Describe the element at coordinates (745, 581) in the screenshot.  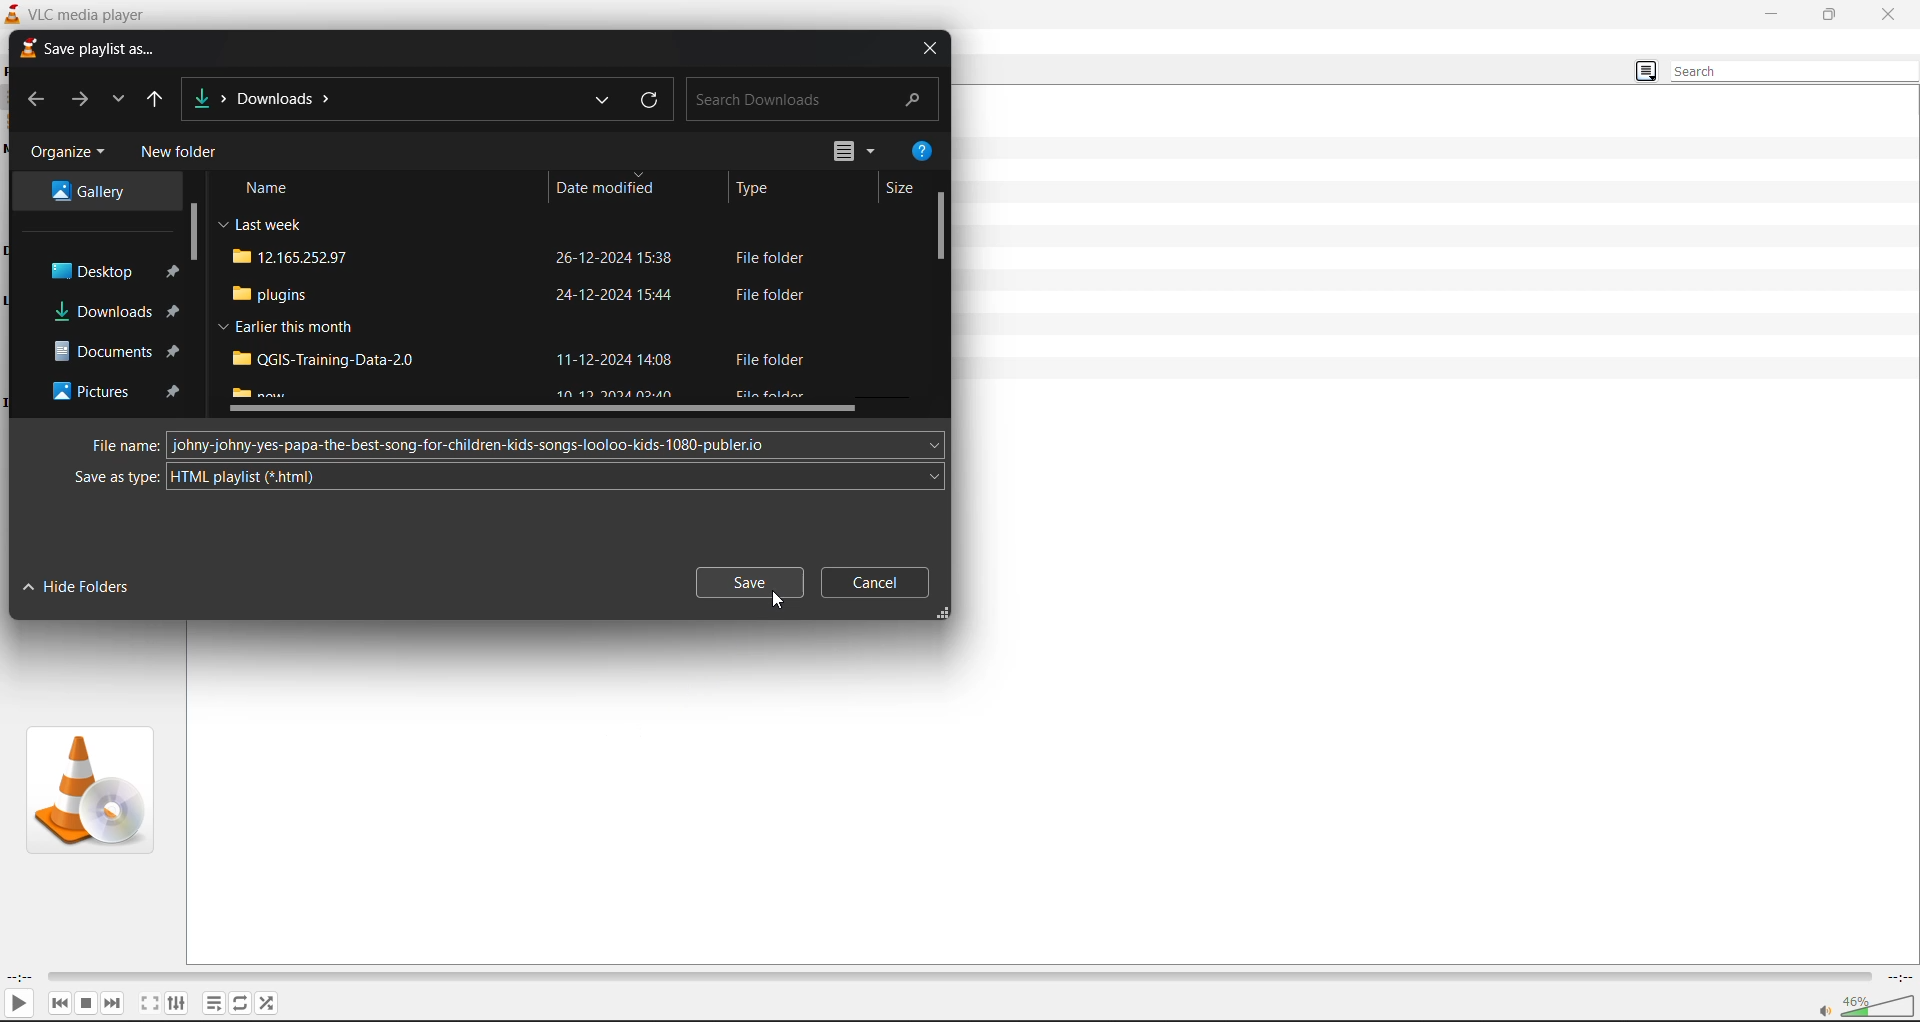
I see `save` at that location.